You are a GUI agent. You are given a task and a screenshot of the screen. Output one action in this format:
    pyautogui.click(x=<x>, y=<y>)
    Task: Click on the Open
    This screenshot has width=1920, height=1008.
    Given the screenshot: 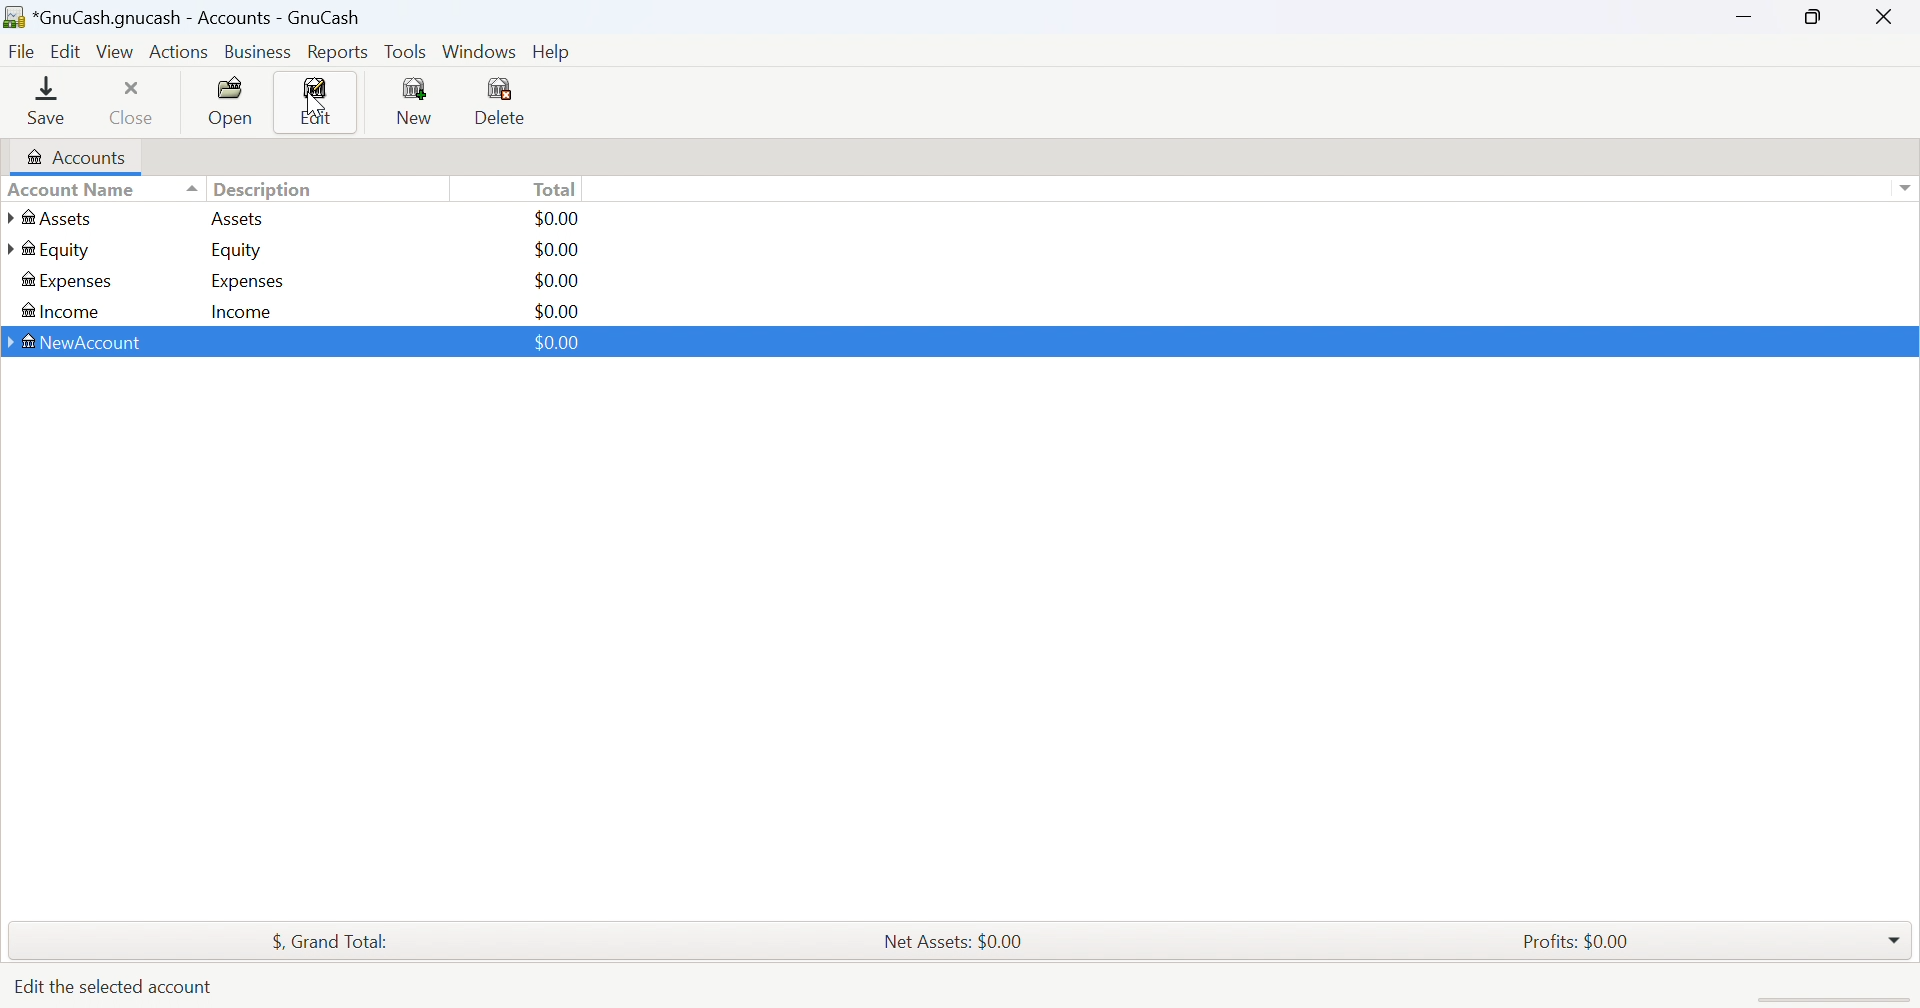 What is the action you would take?
    pyautogui.click(x=233, y=102)
    